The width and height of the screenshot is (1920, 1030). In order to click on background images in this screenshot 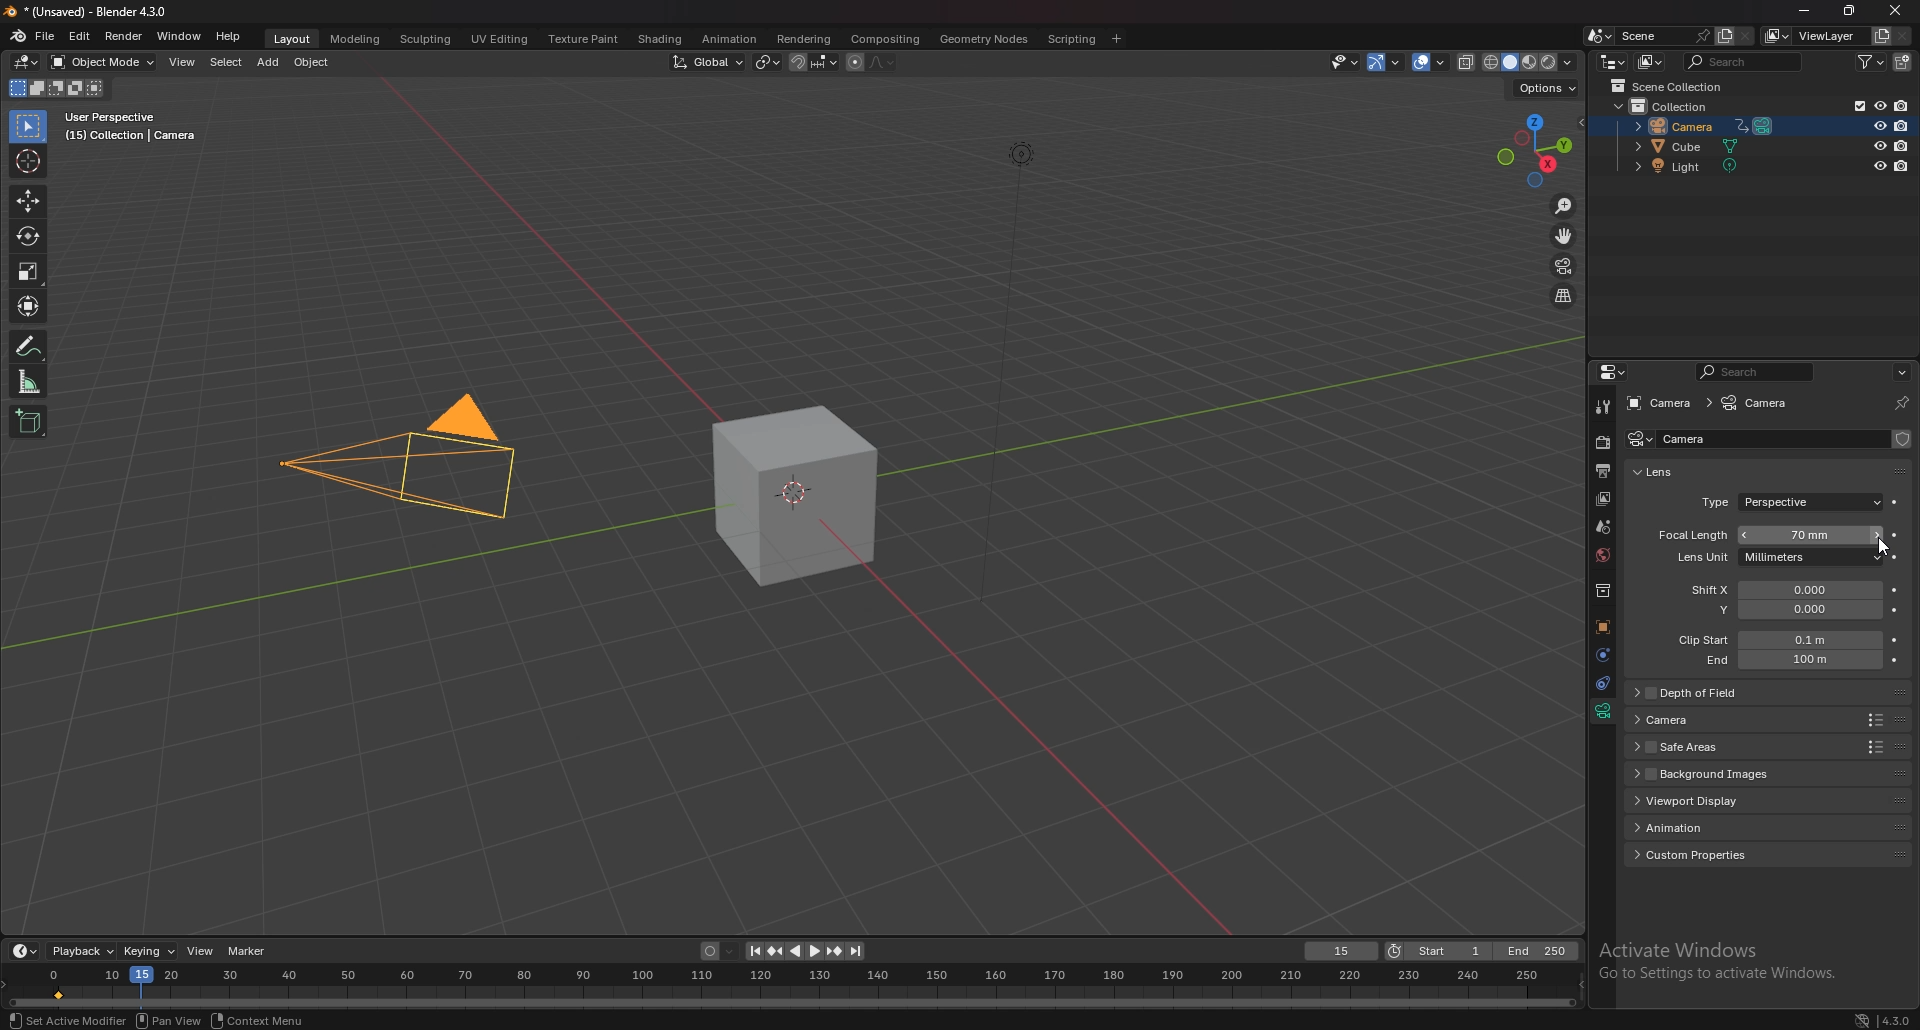, I will do `click(1715, 773)`.